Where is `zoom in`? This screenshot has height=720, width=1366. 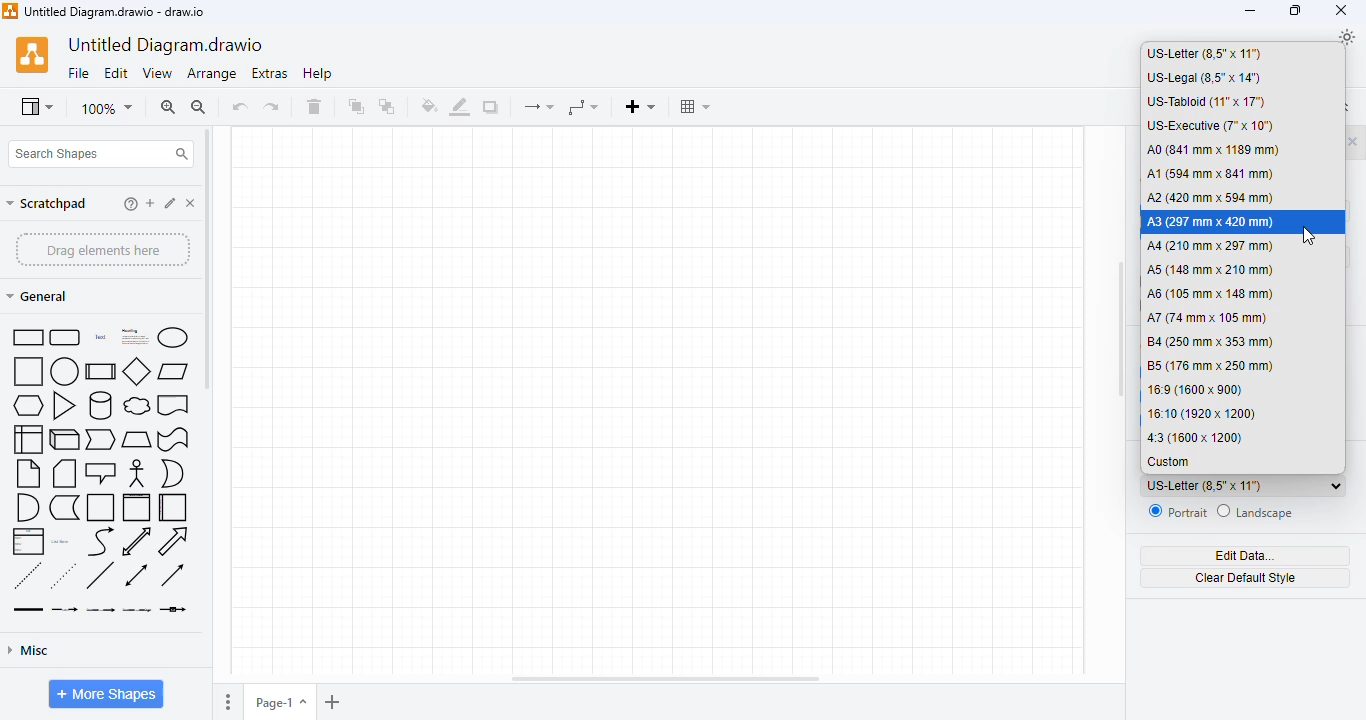 zoom in is located at coordinates (168, 107).